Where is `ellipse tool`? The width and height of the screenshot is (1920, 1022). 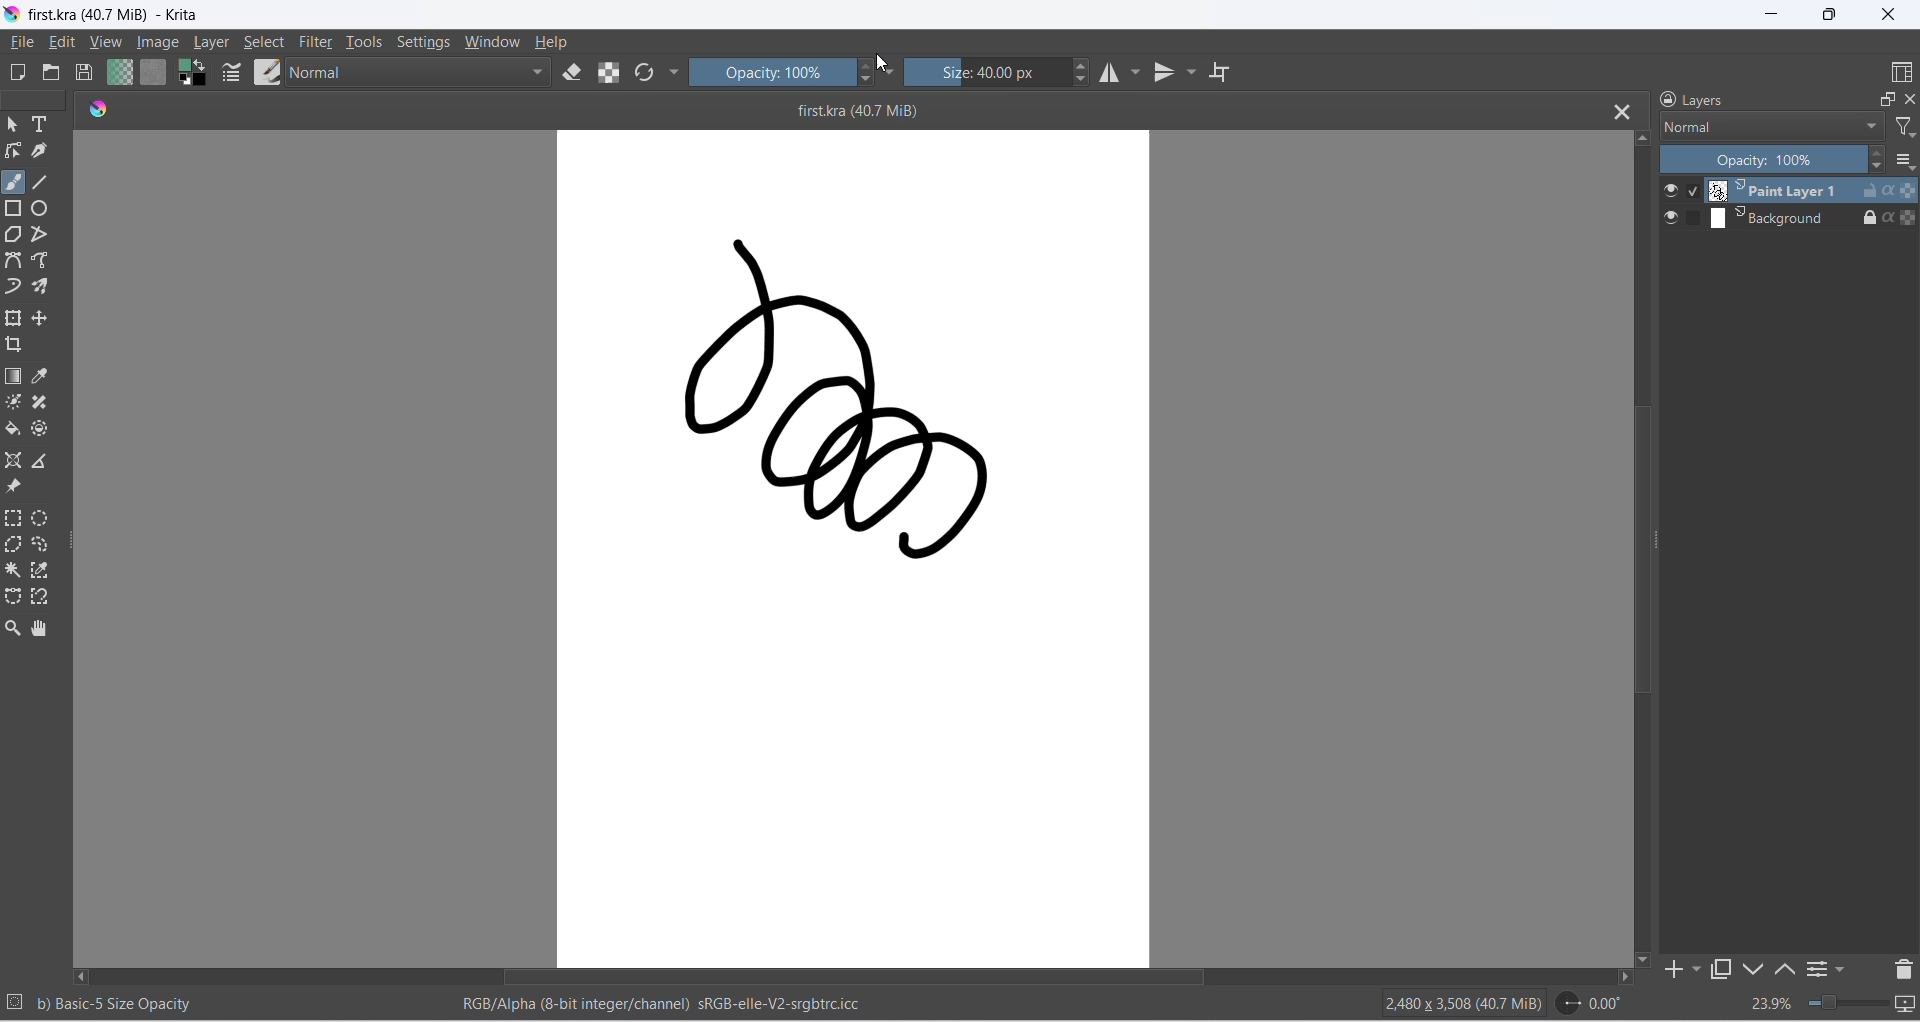
ellipse tool is located at coordinates (40, 208).